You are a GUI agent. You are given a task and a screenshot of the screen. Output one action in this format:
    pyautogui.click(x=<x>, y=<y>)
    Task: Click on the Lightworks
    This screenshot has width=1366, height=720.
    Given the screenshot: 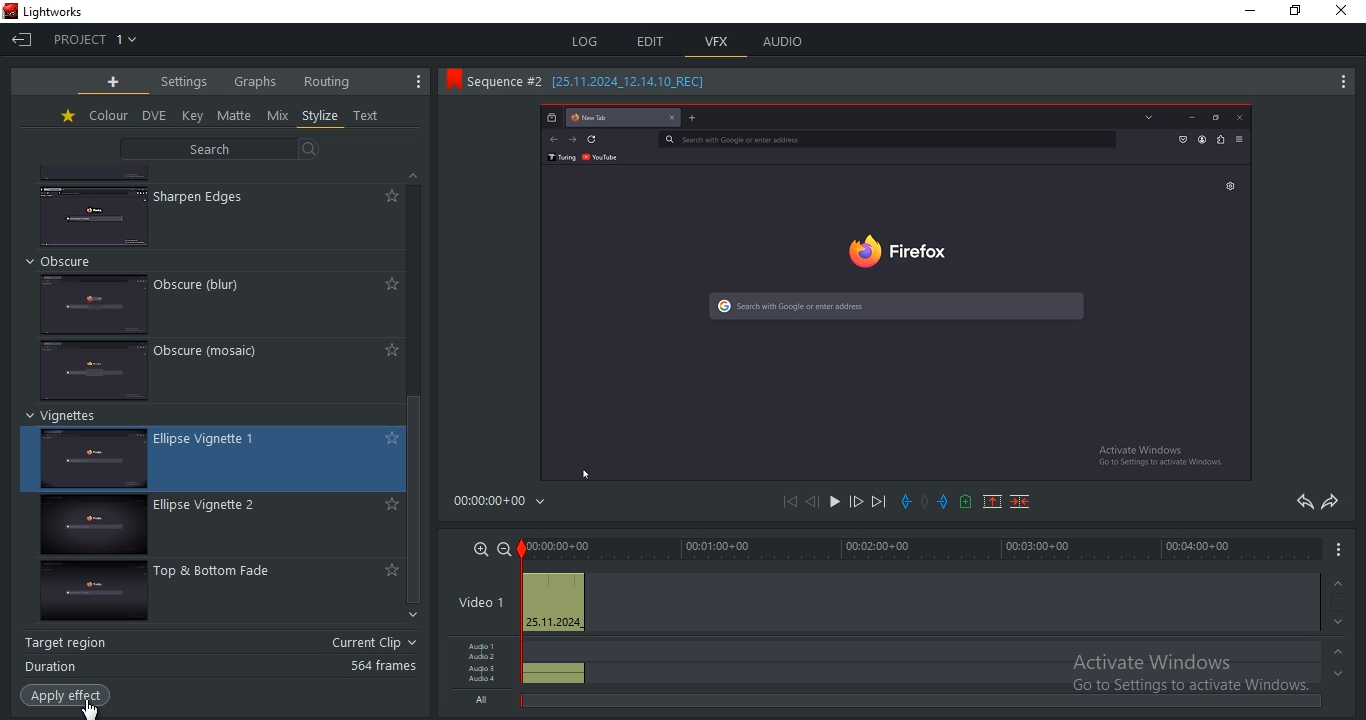 What is the action you would take?
    pyautogui.click(x=63, y=10)
    